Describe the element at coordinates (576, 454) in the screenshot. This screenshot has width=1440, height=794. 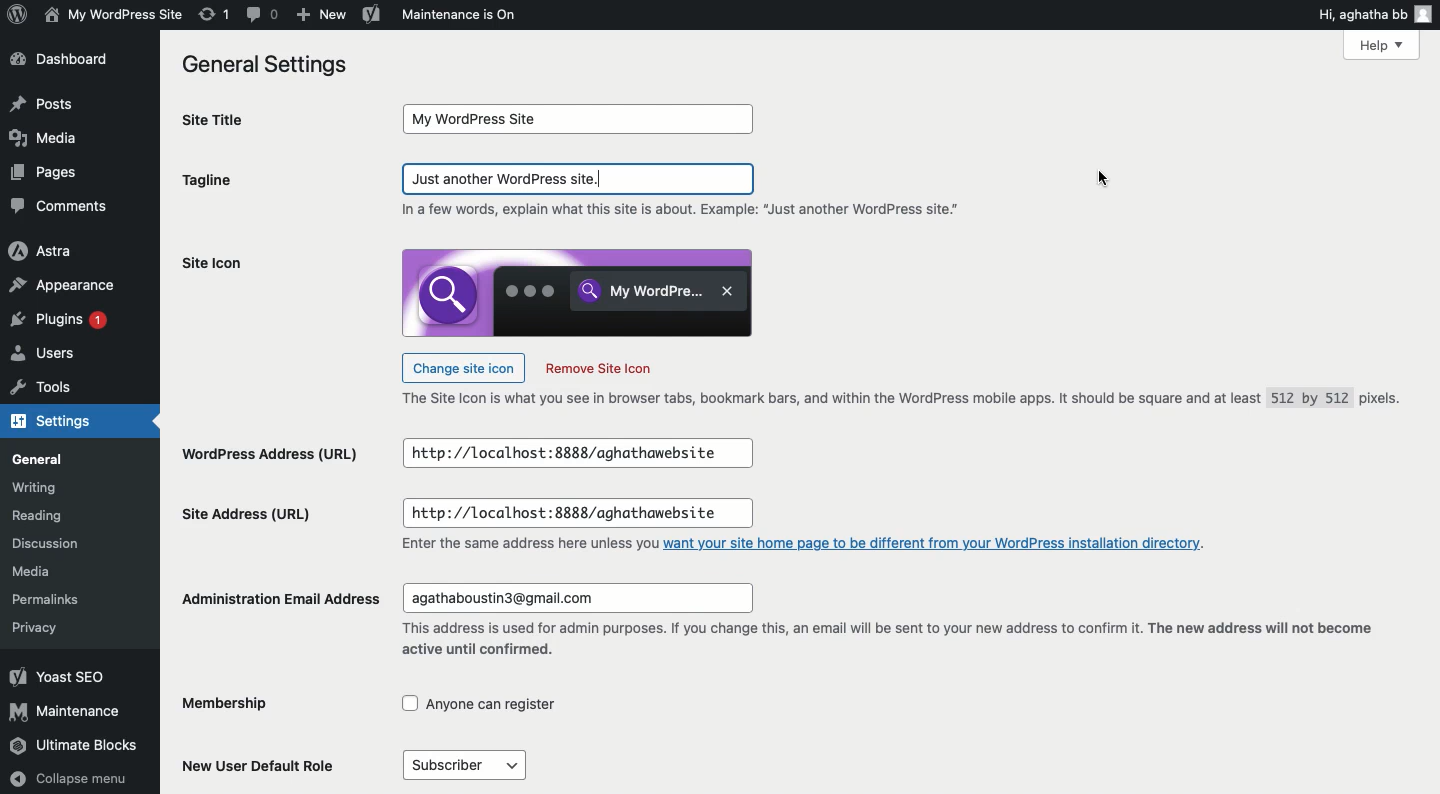
I see `input box` at that location.